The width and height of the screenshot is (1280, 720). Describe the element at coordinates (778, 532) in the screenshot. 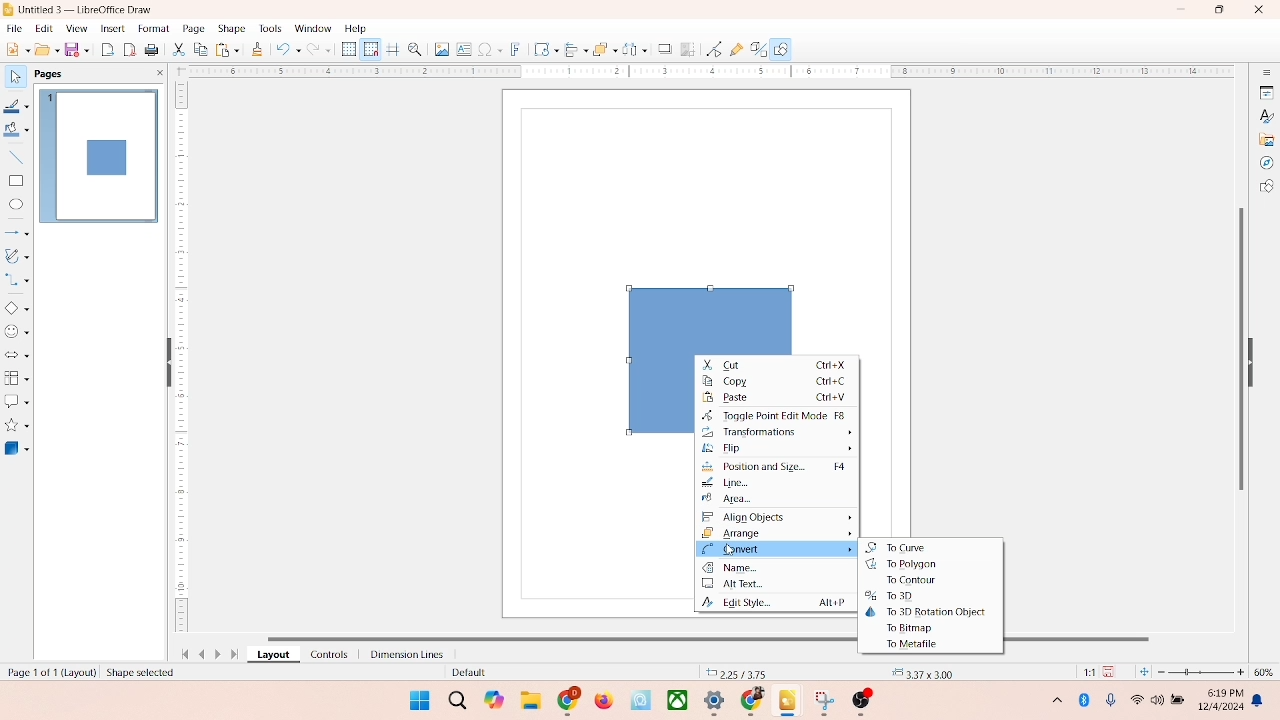

I see `arrange` at that location.